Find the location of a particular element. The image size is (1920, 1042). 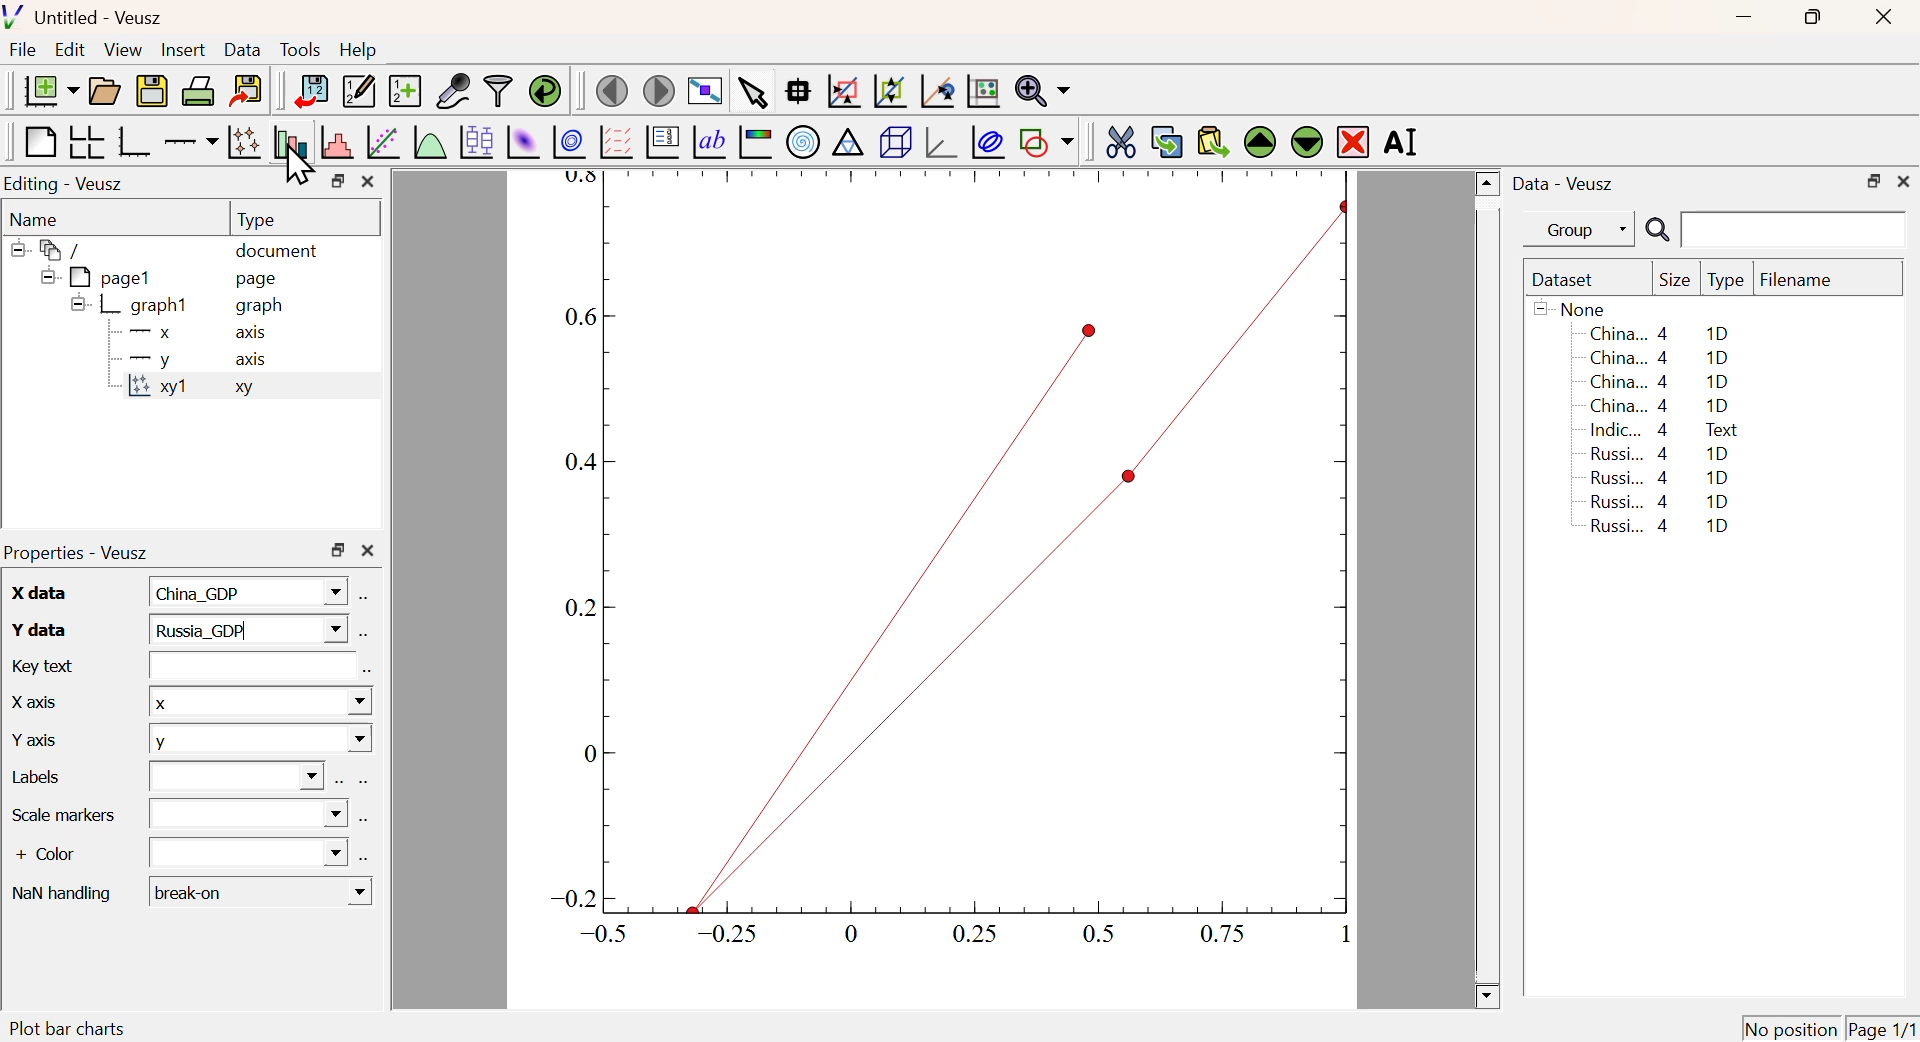

Close is located at coordinates (368, 182).